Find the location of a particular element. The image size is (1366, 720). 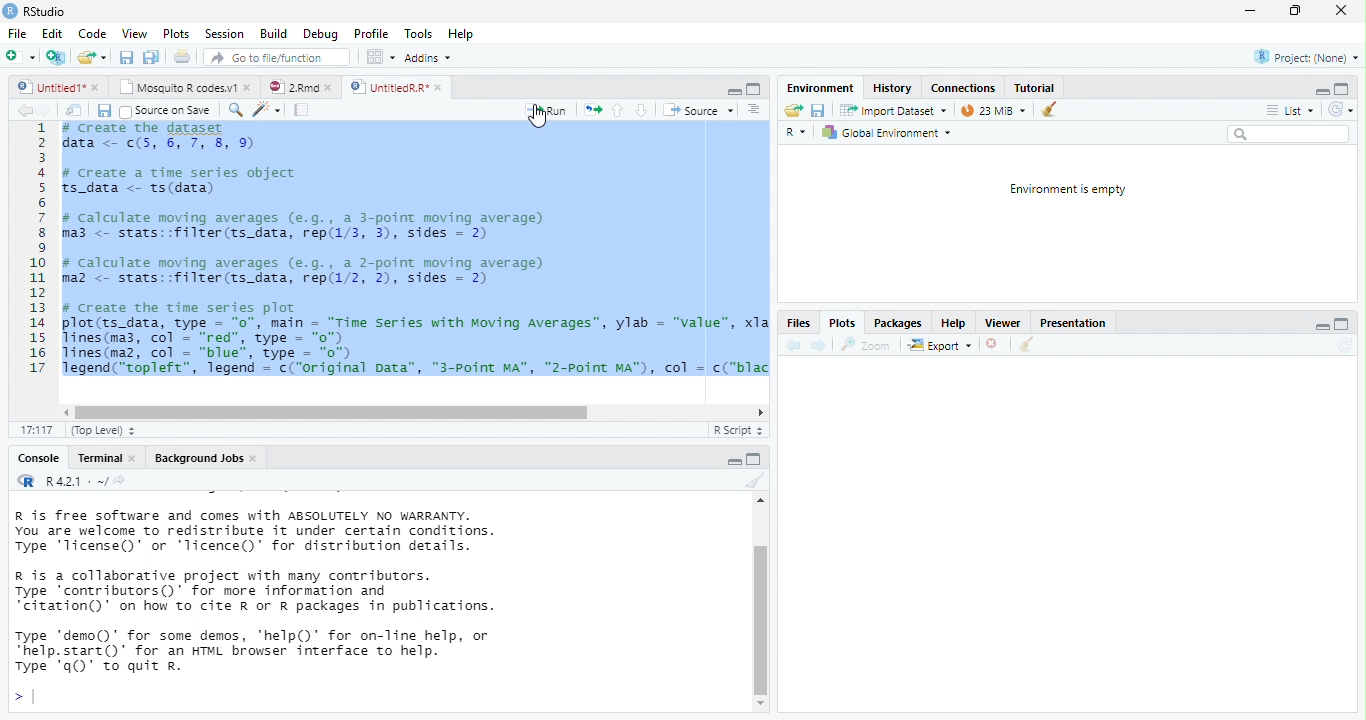

Terminal is located at coordinates (99, 458).